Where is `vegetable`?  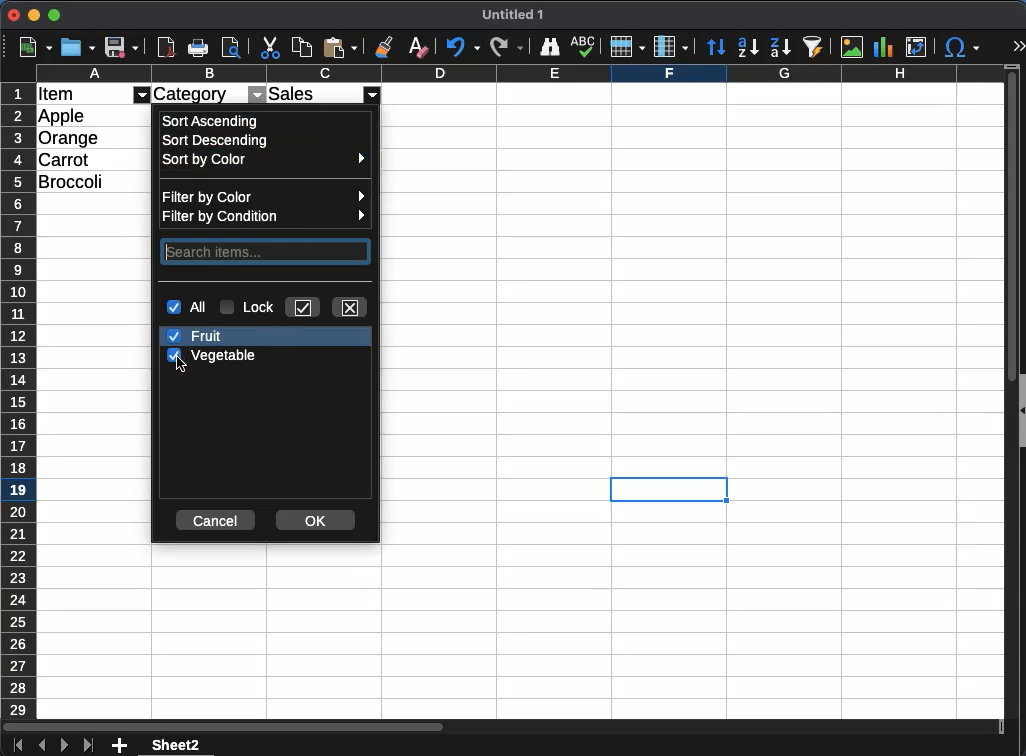 vegetable is located at coordinates (212, 355).